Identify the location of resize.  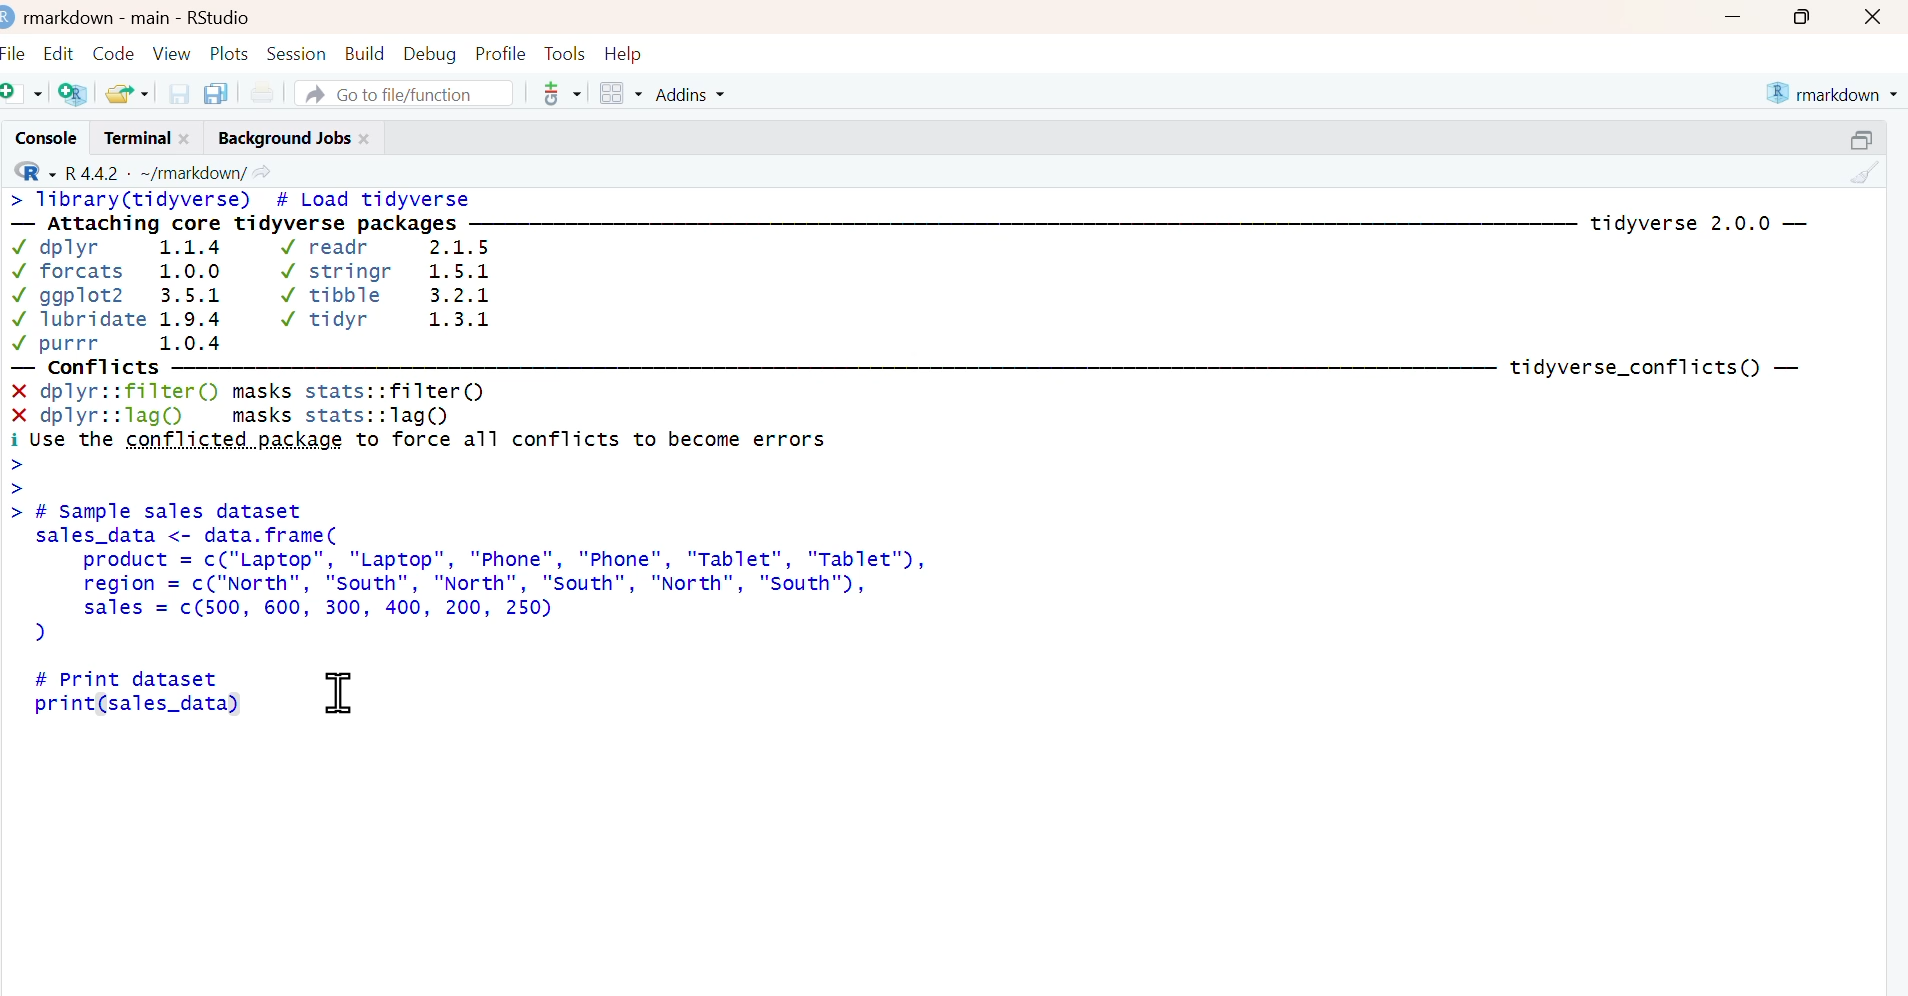
(1867, 136).